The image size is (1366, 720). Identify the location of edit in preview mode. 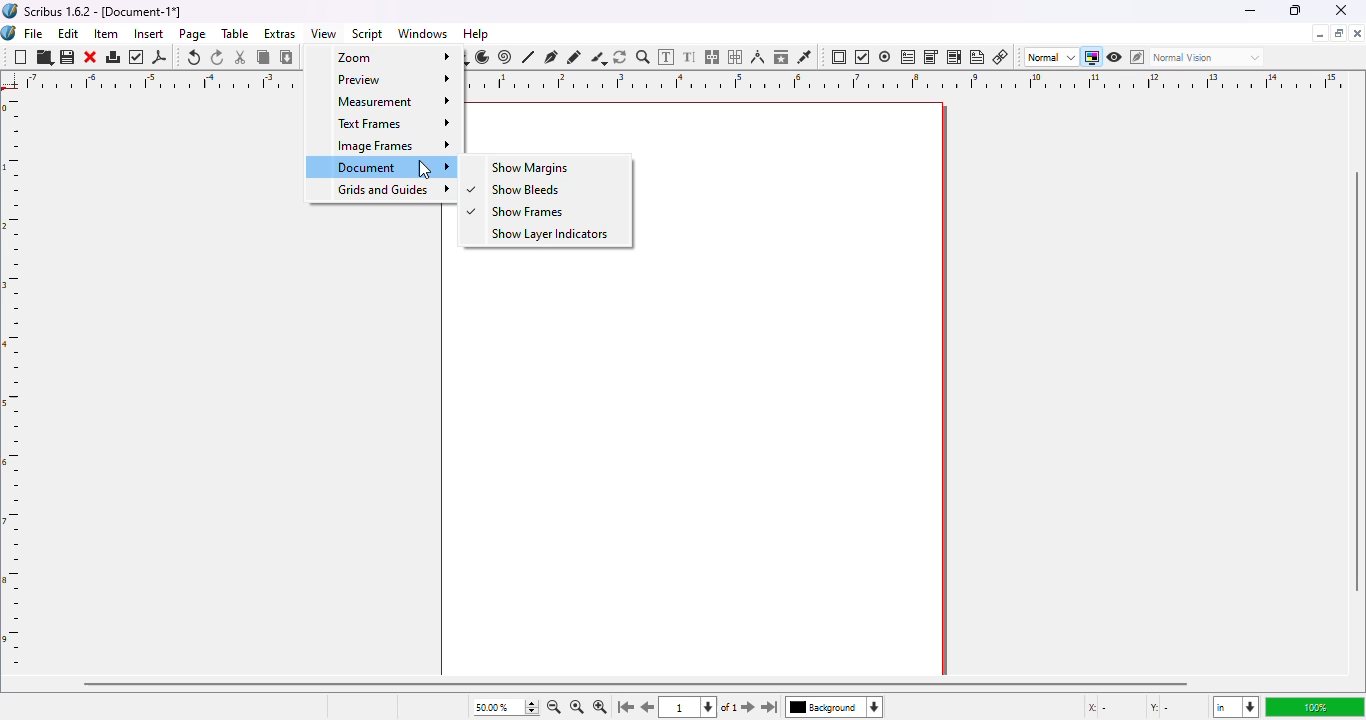
(1137, 57).